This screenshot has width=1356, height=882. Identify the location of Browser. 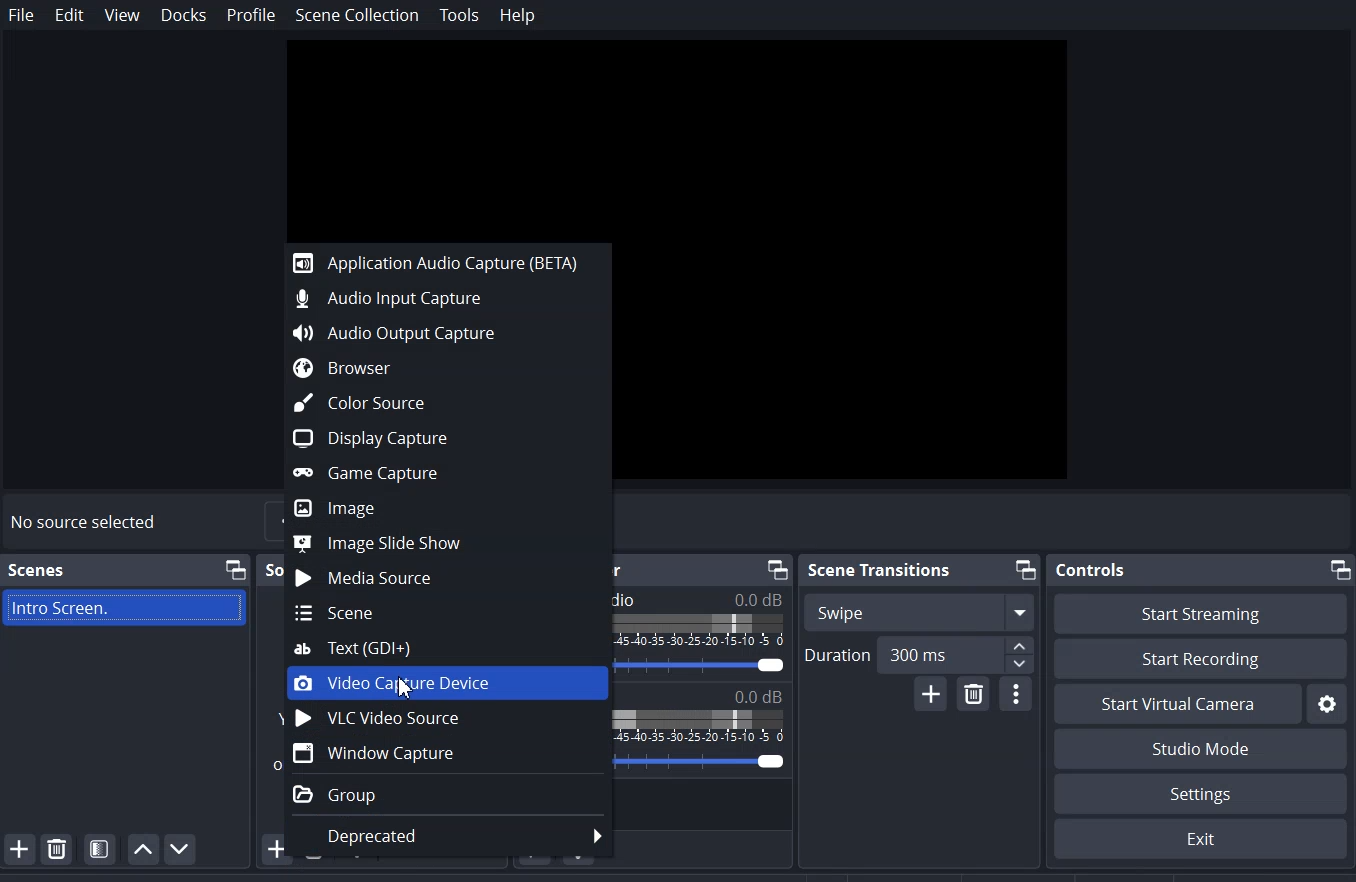
(438, 366).